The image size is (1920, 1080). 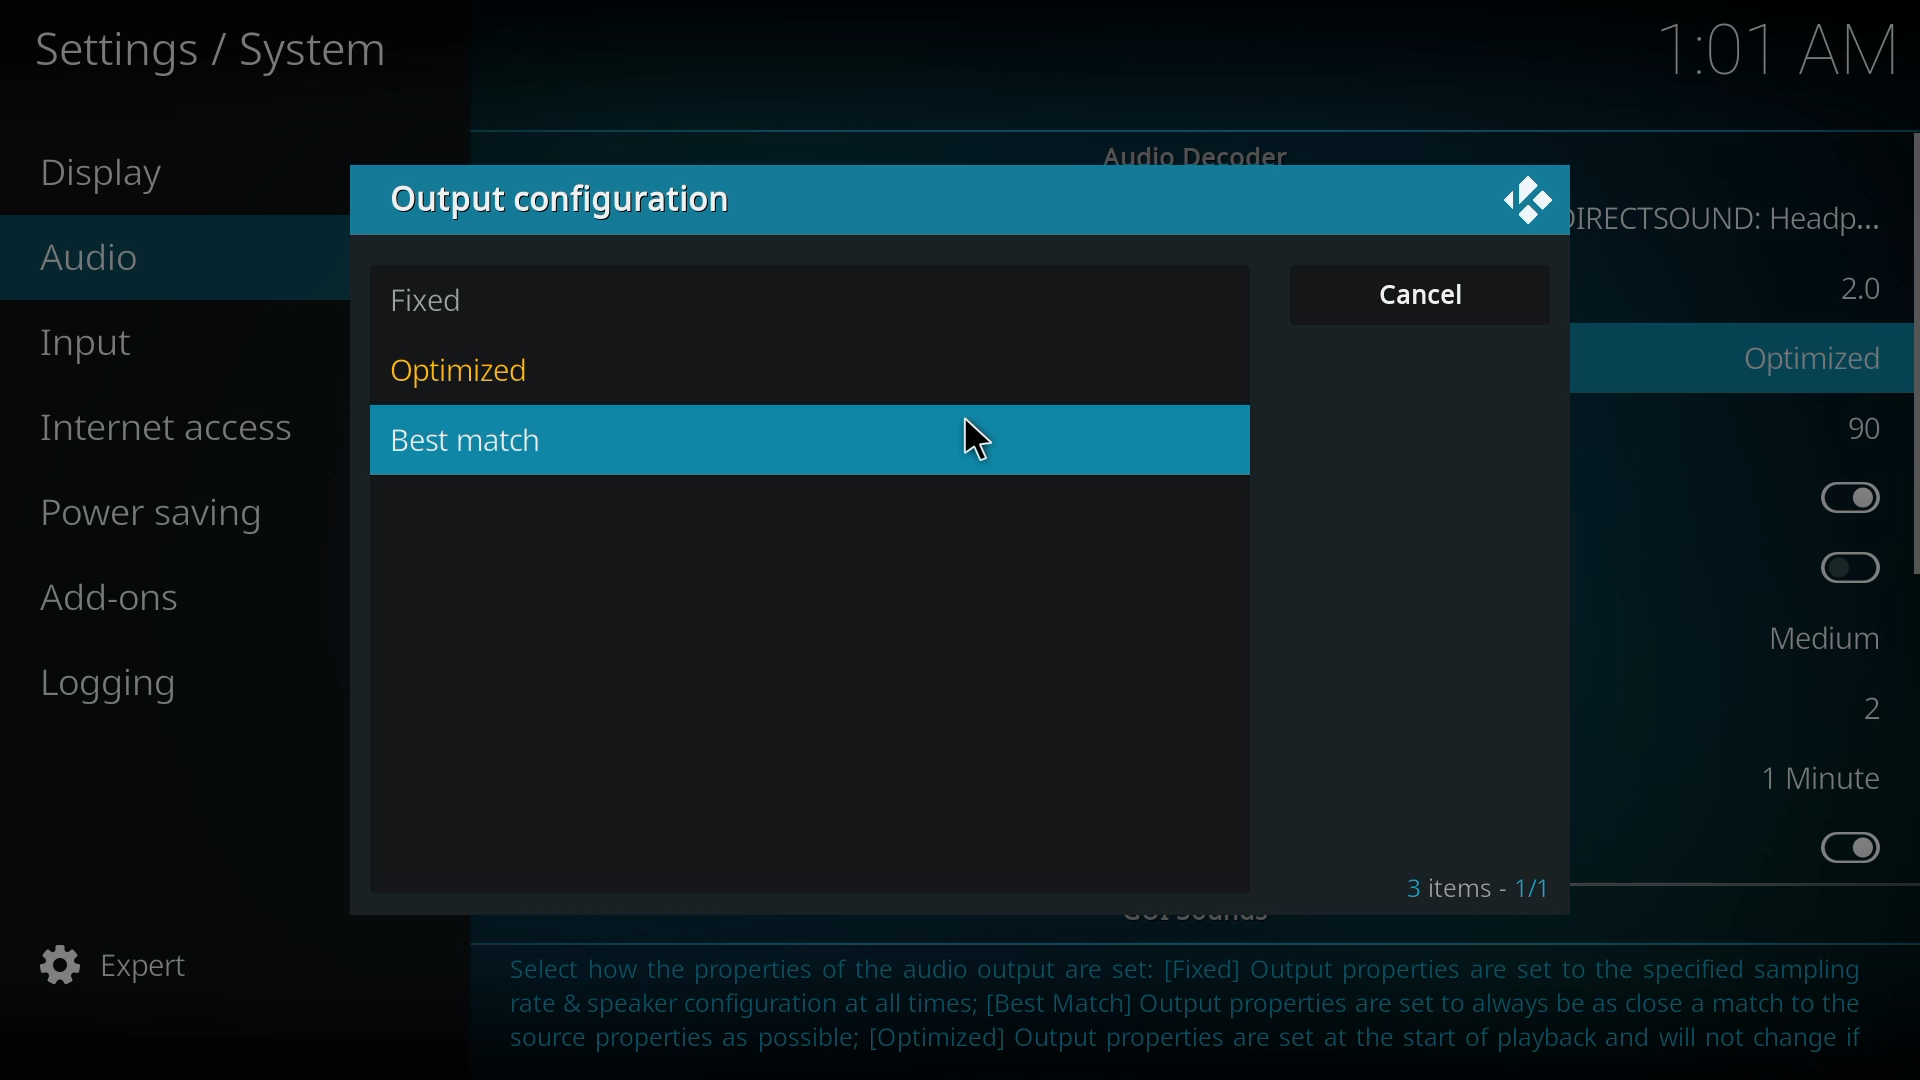 What do you see at coordinates (156, 517) in the screenshot?
I see `power saving` at bounding box center [156, 517].